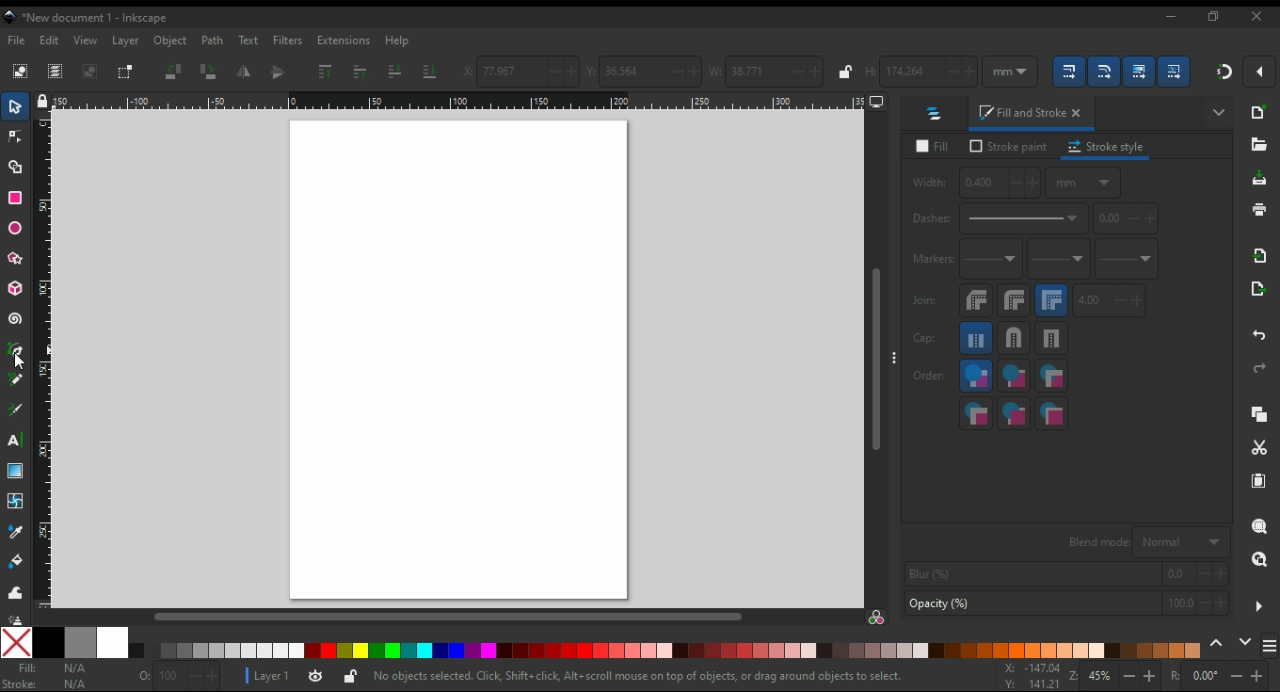  What do you see at coordinates (214, 41) in the screenshot?
I see `path` at bounding box center [214, 41].